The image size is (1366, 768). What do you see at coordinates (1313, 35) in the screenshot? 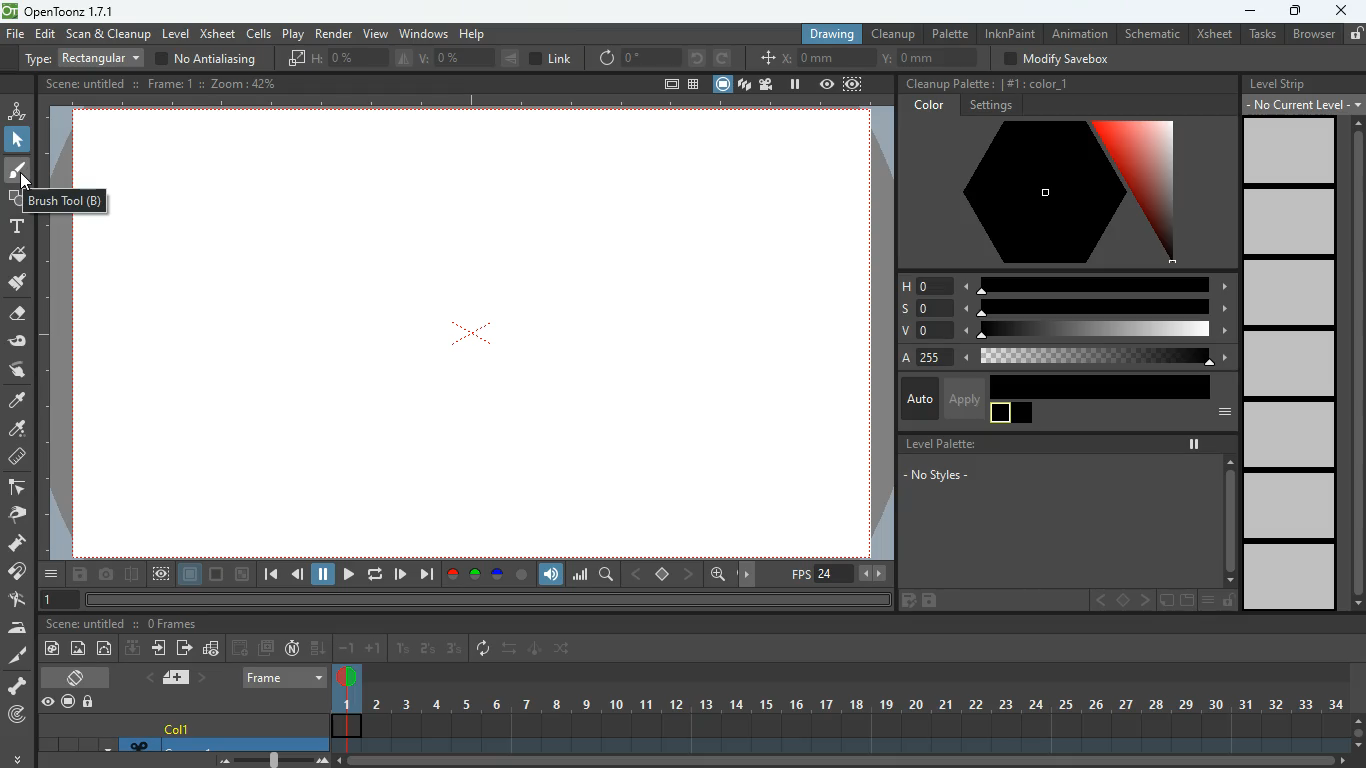
I see `browser` at bounding box center [1313, 35].